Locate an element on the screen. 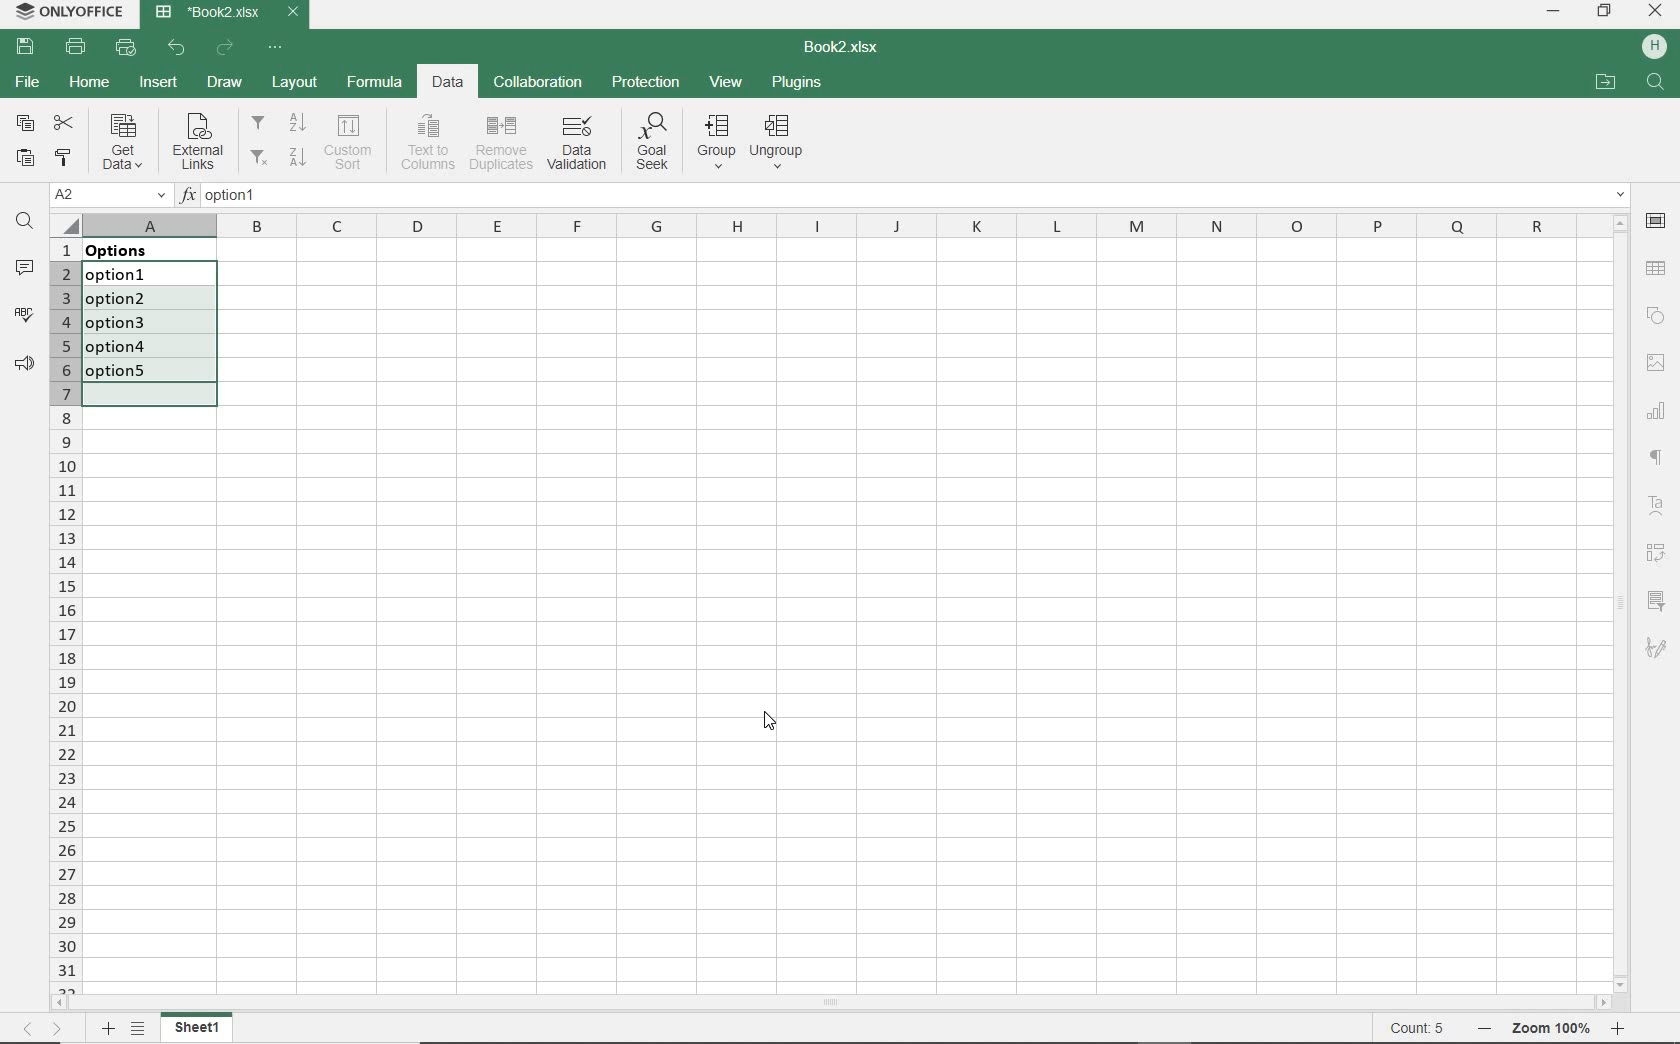 This screenshot has height=1044, width=1680. Text to columns is located at coordinates (428, 140).